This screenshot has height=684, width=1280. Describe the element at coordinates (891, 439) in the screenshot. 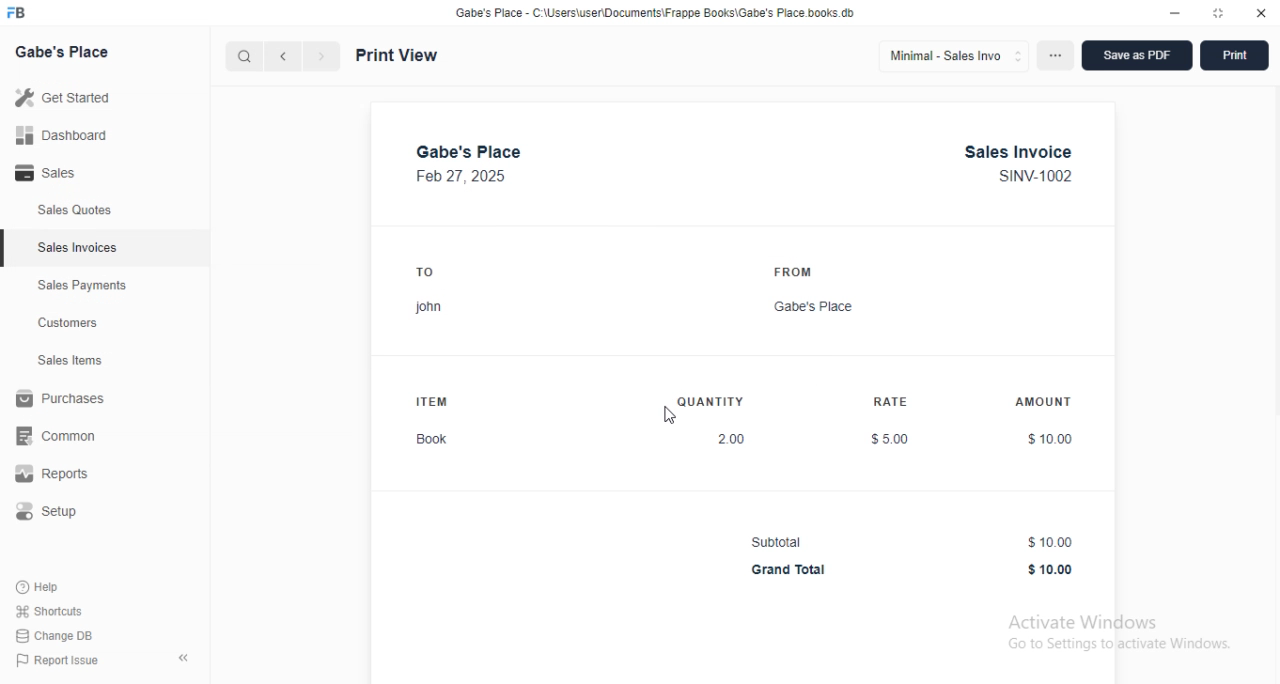

I see `$5.00` at that location.